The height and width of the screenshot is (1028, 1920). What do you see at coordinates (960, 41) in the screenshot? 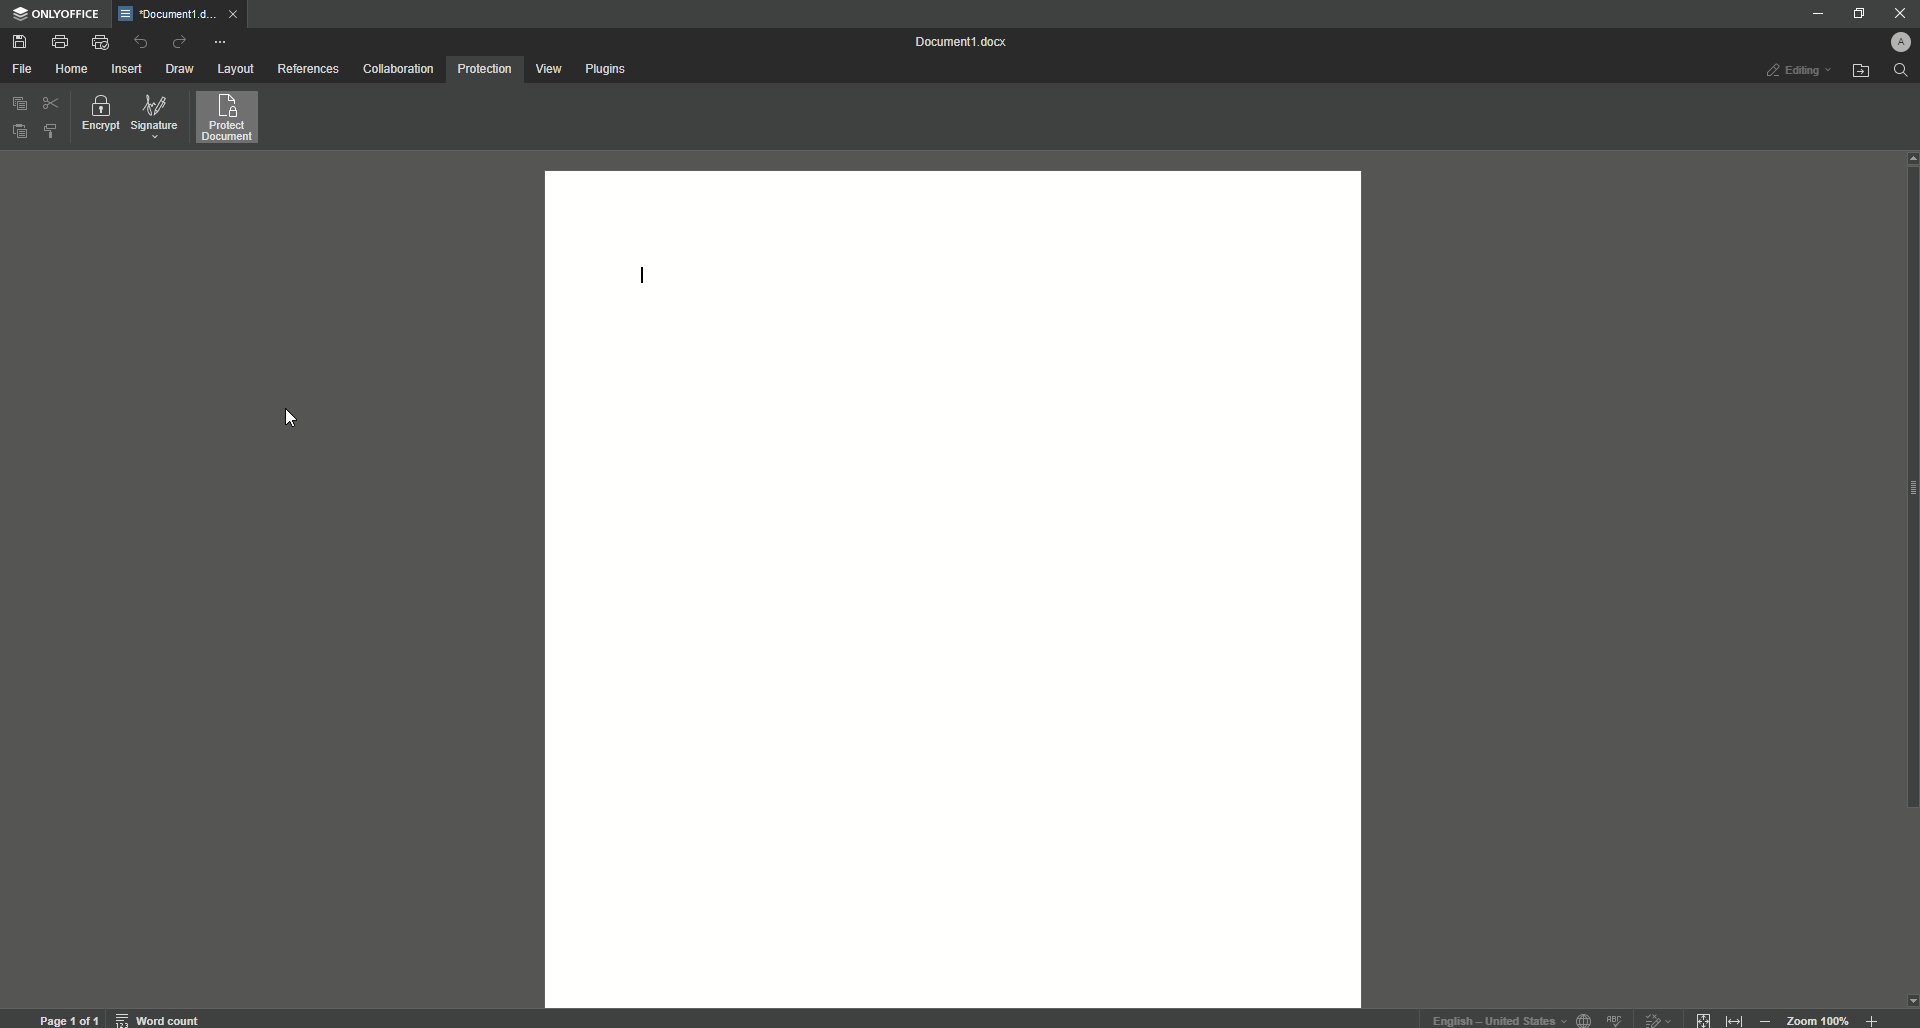
I see `Document 1` at bounding box center [960, 41].